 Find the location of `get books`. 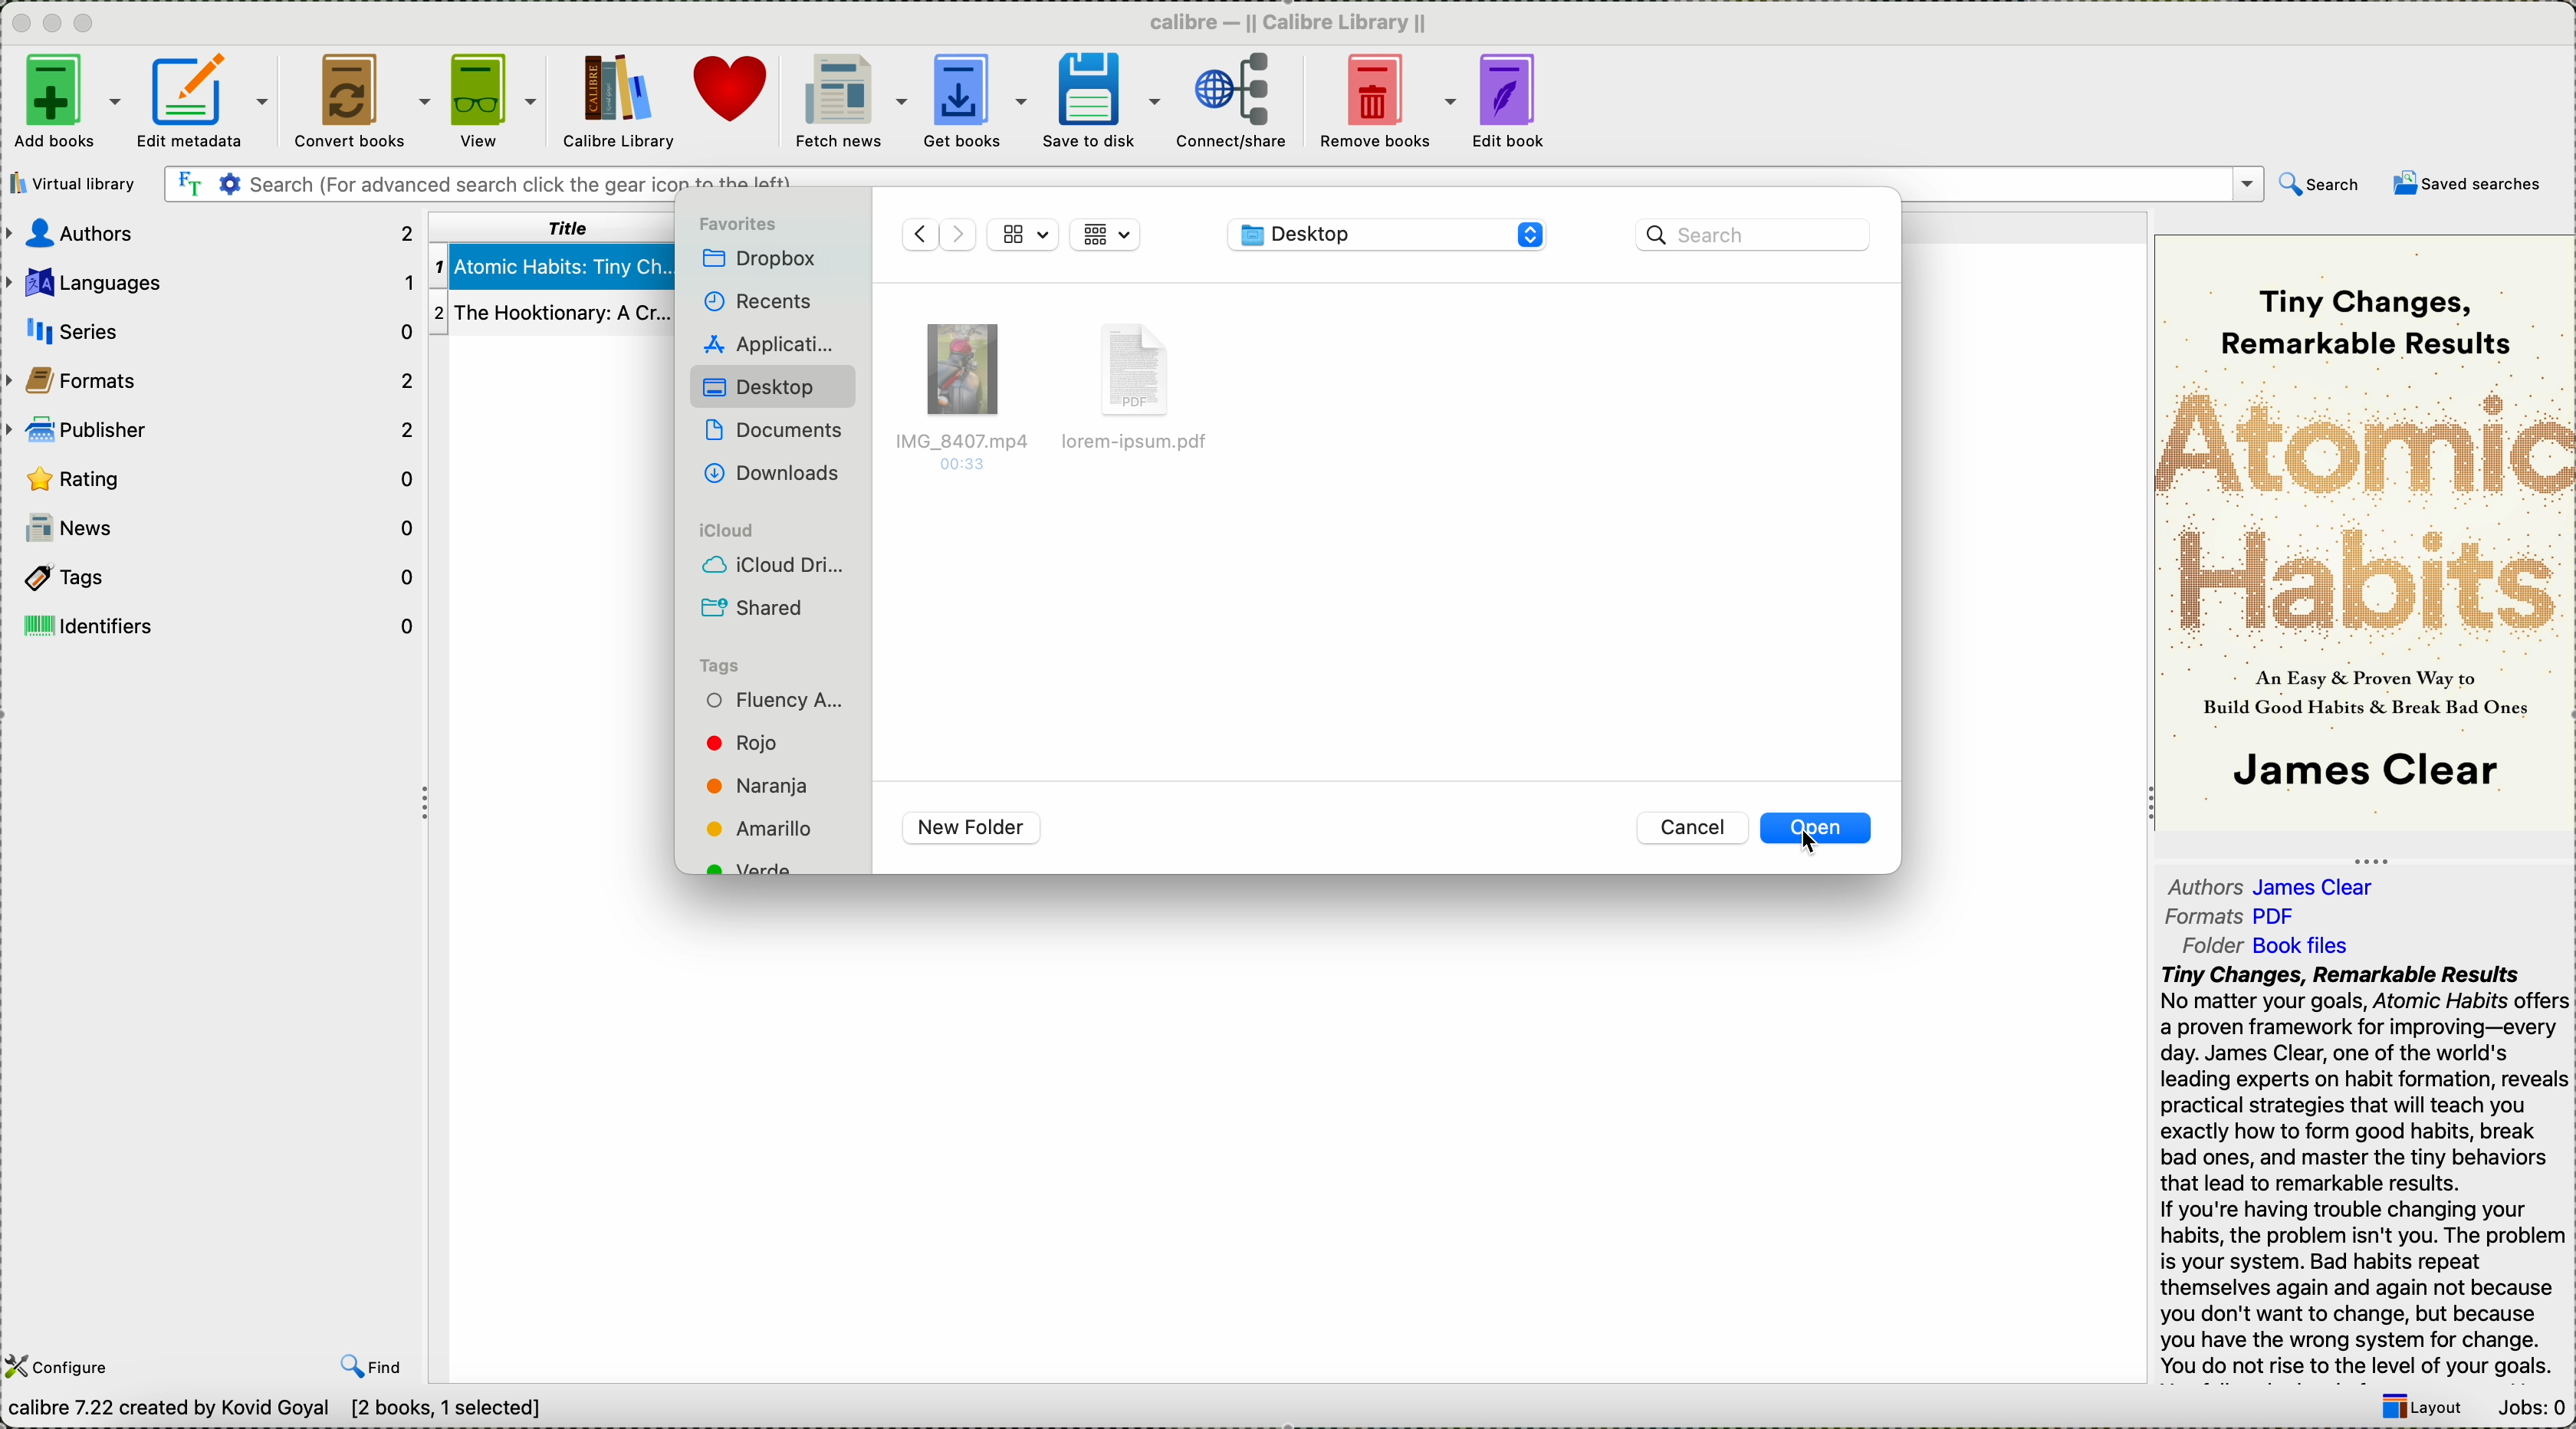

get books is located at coordinates (972, 101).